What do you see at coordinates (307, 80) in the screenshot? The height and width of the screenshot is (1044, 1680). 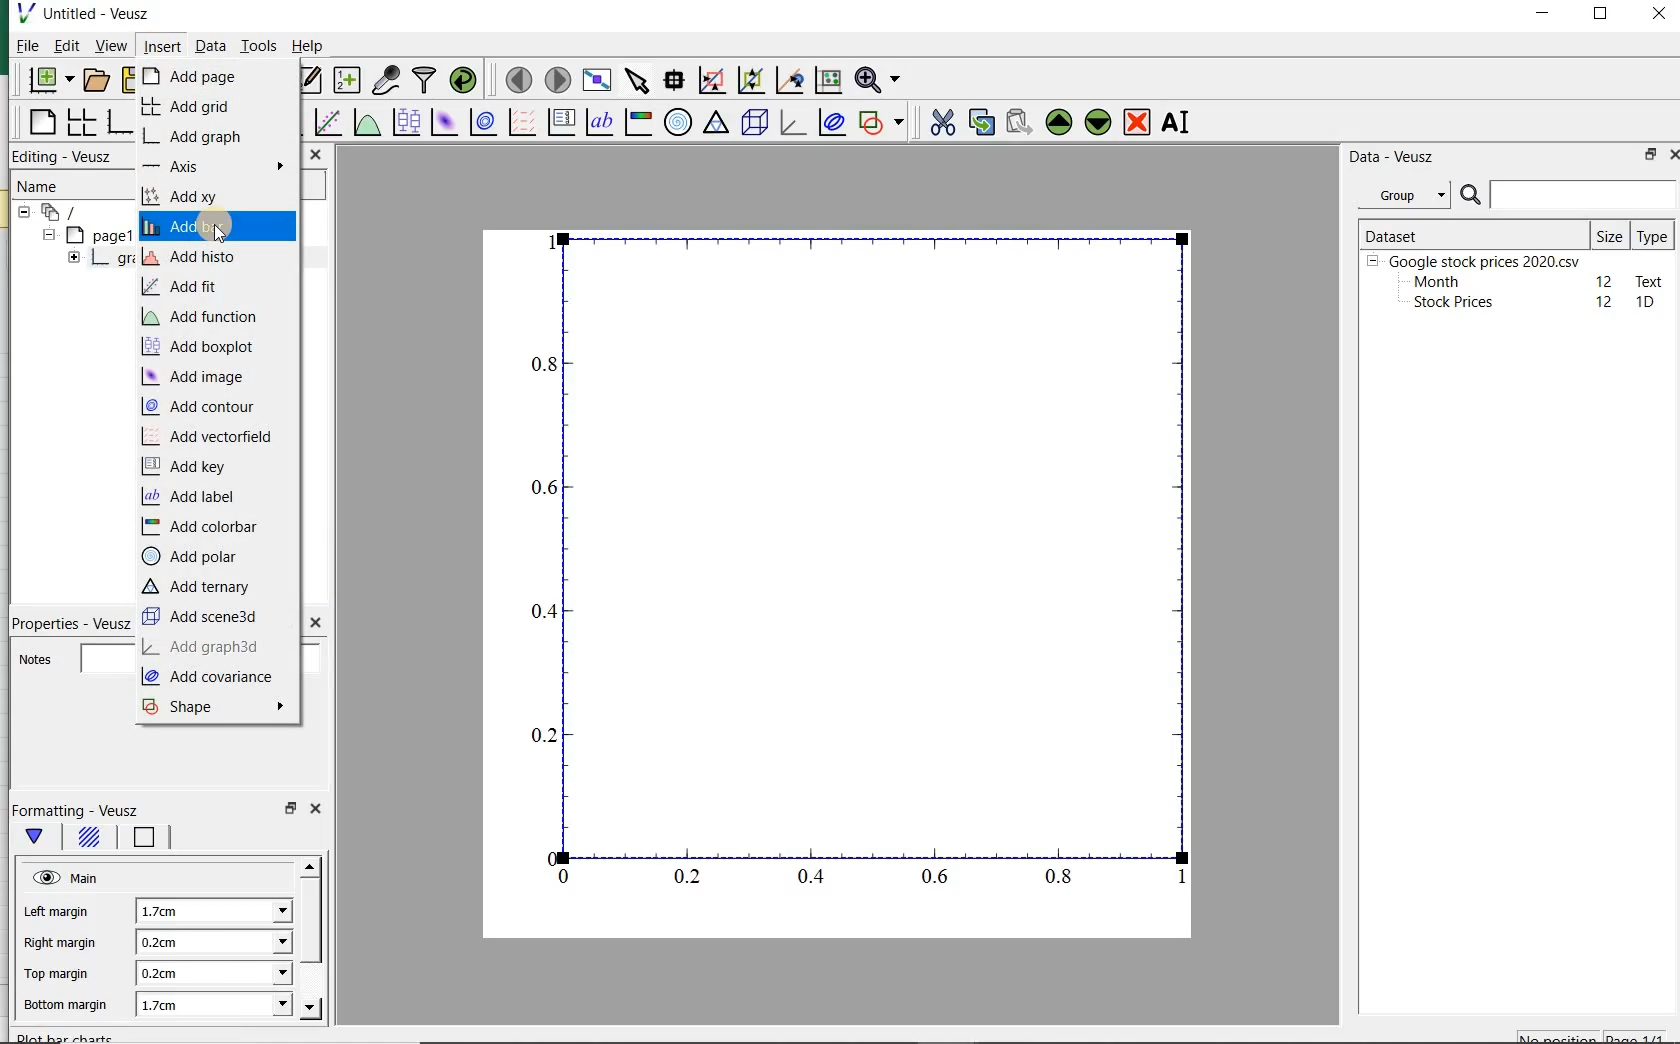 I see `edit and enter new datasets` at bounding box center [307, 80].